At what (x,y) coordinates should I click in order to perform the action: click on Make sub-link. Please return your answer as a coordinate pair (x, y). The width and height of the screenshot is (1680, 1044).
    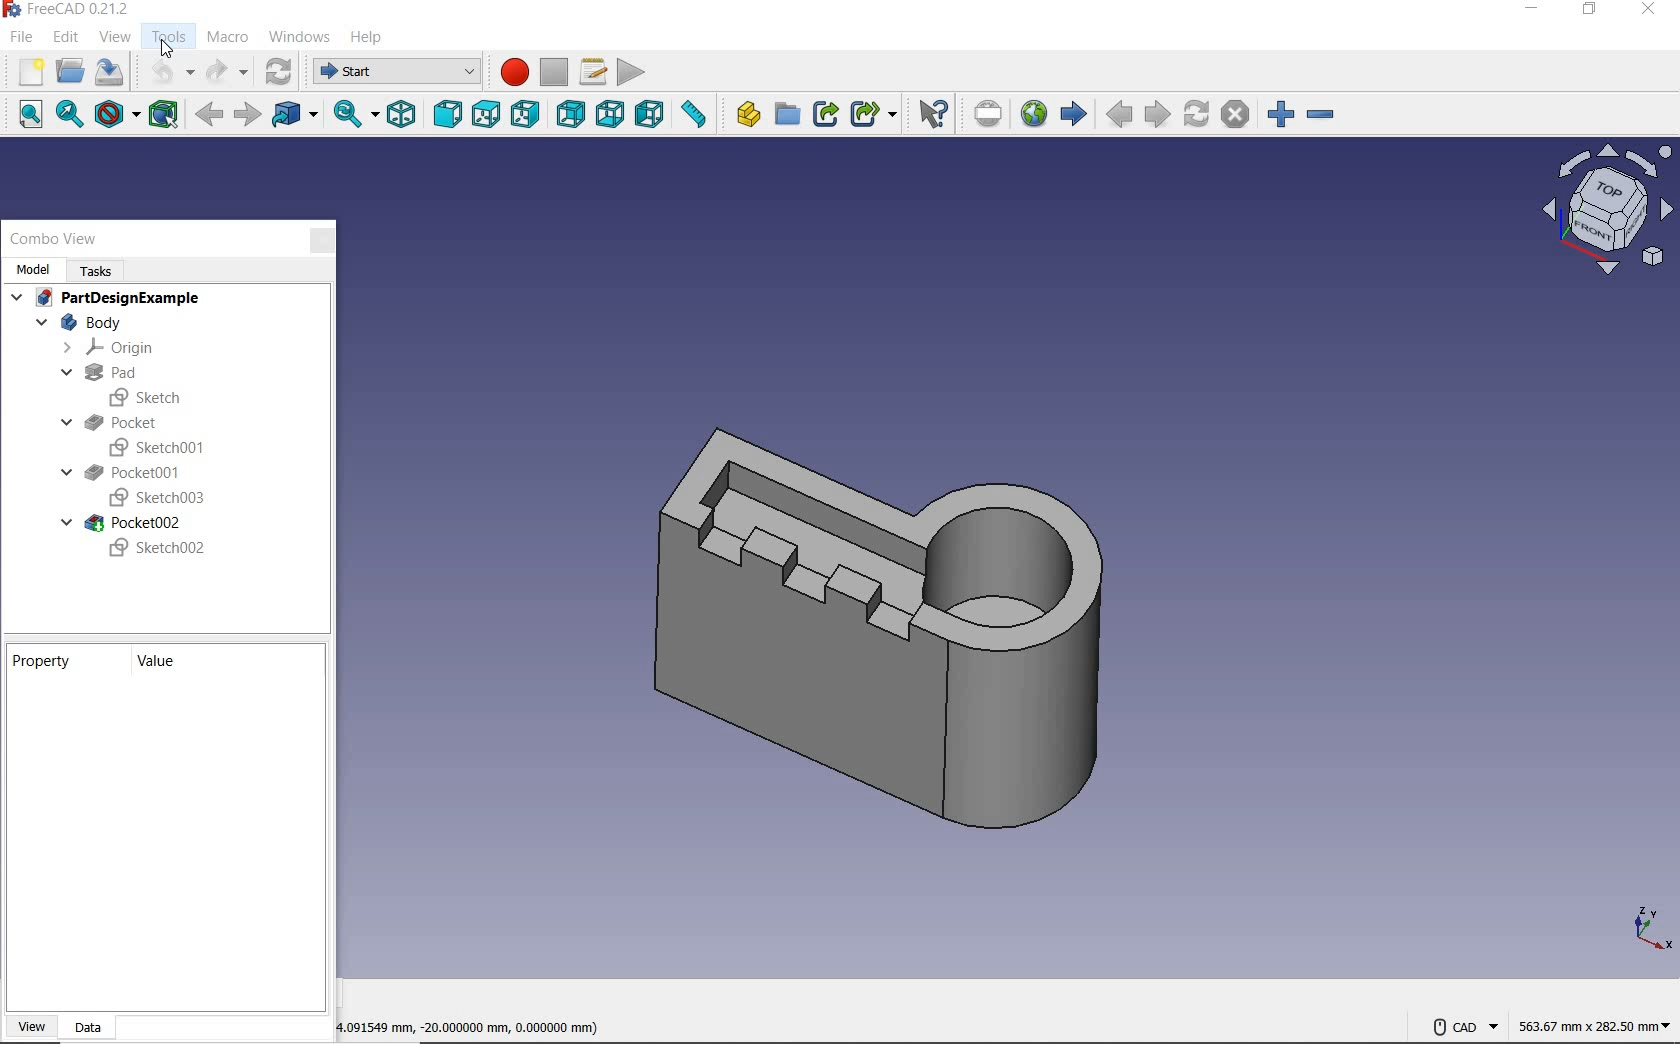
    Looking at the image, I should click on (872, 115).